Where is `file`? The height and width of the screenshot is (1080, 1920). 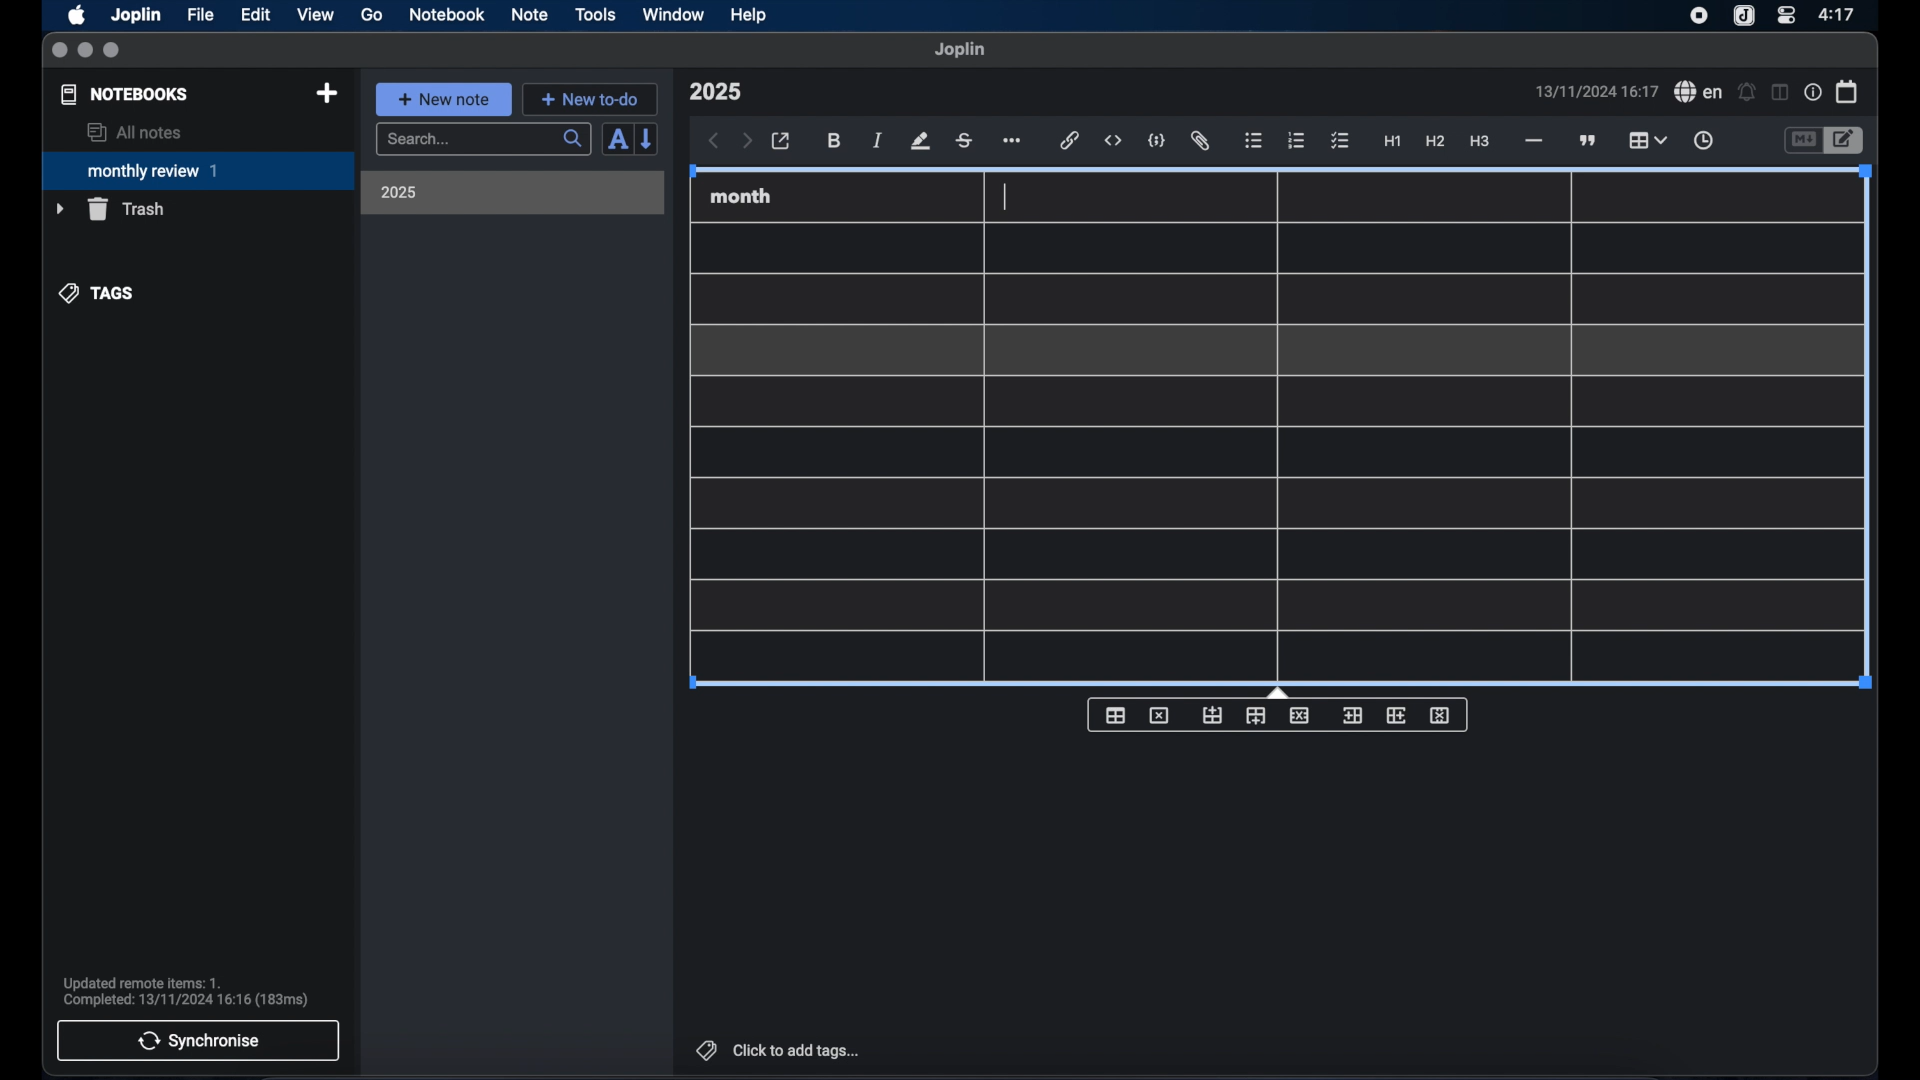
file is located at coordinates (200, 15).